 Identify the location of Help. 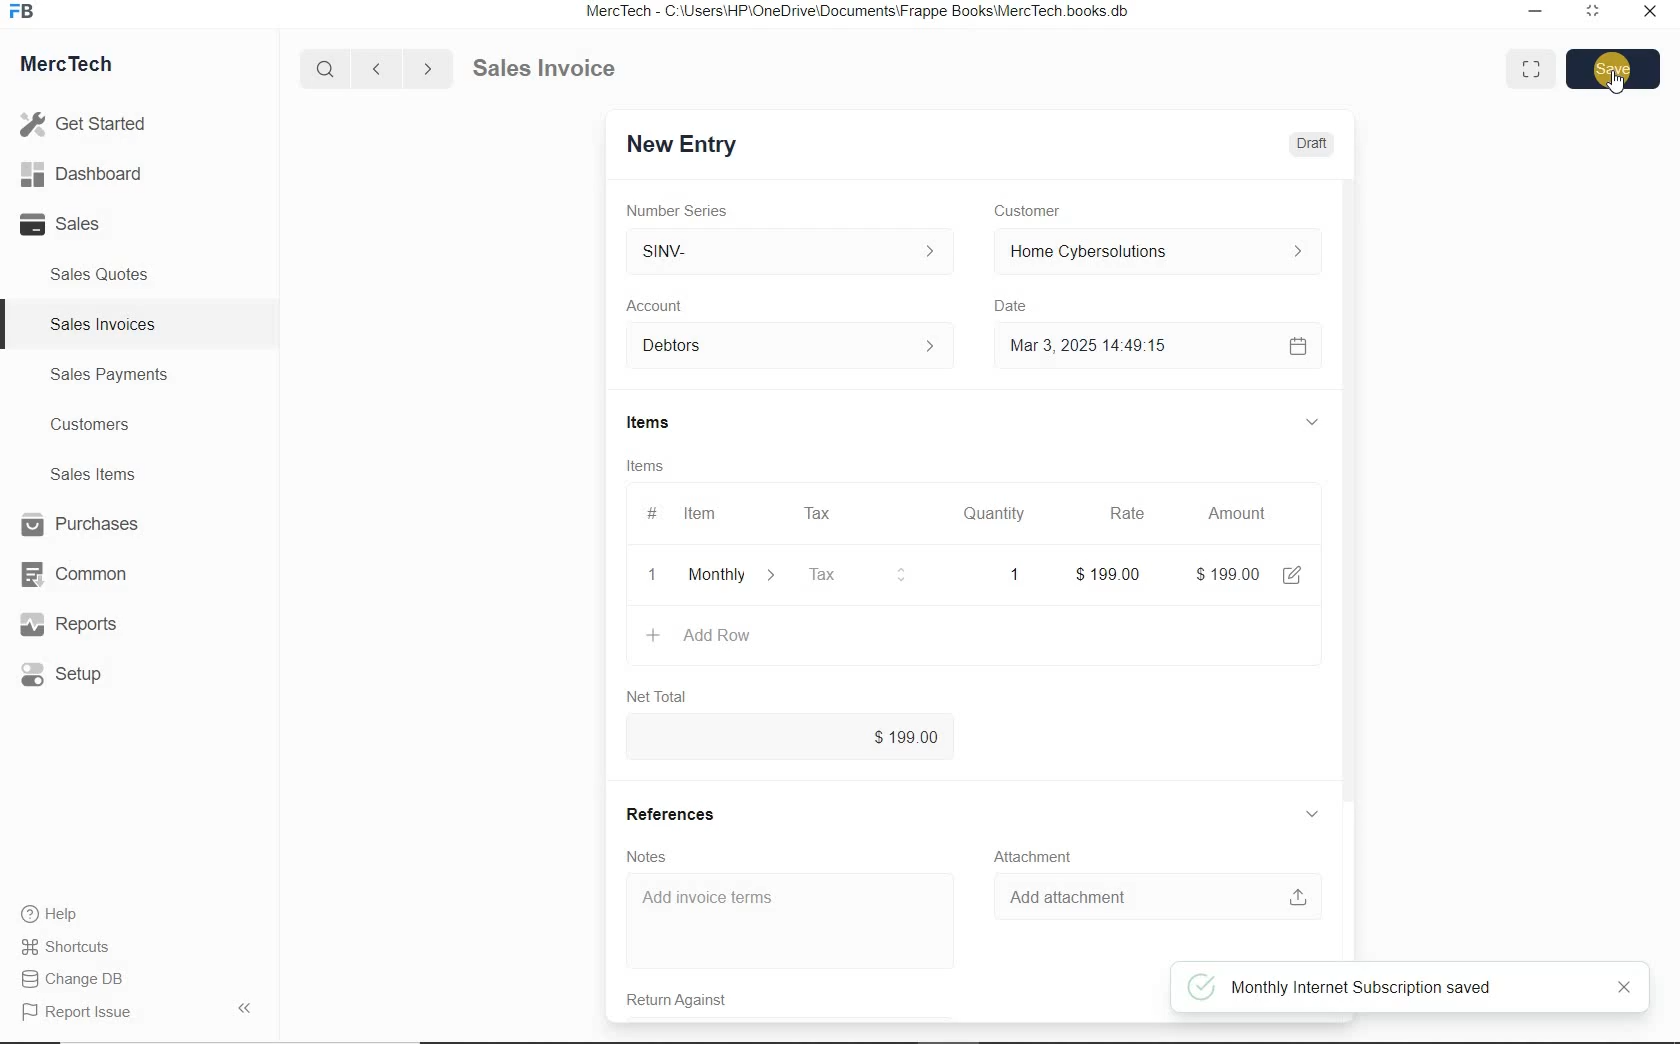
(60, 914).